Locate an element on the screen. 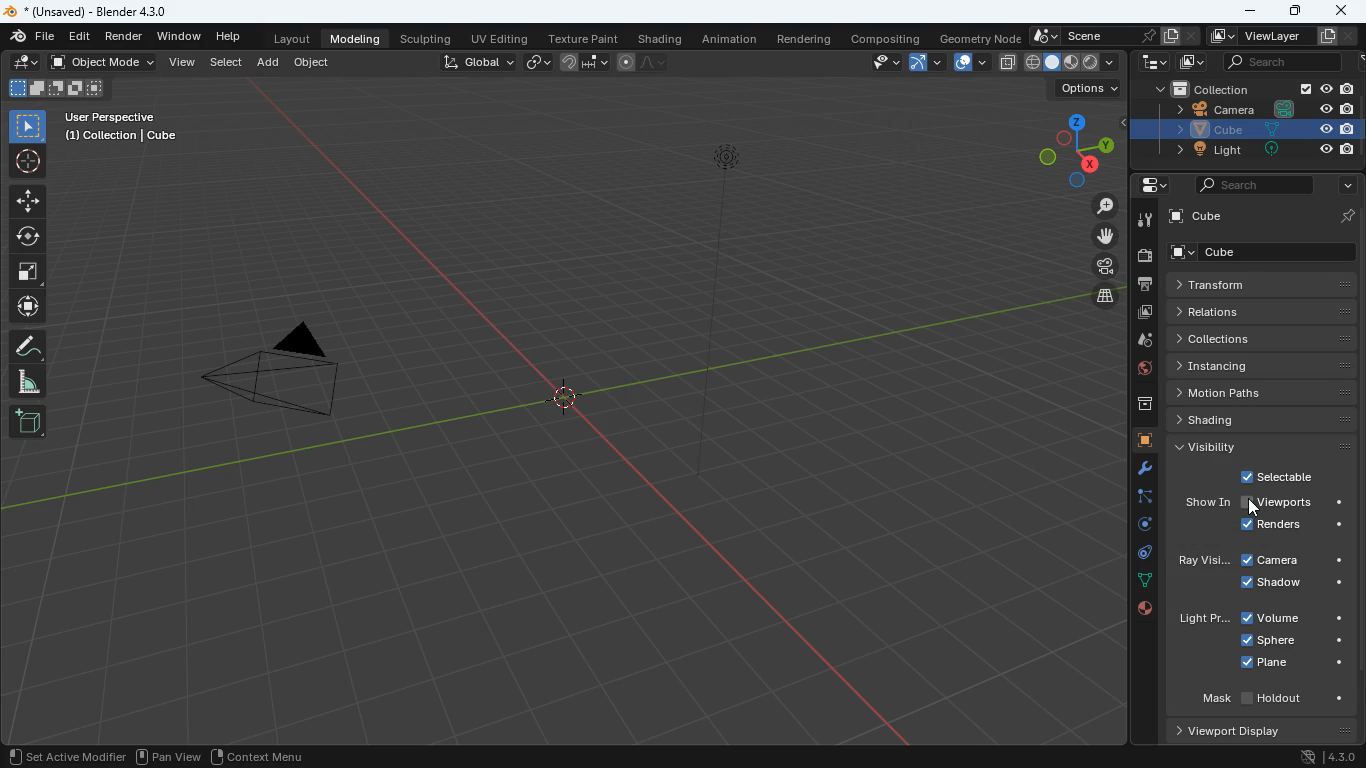 Image resolution: width=1366 pixels, height=768 pixels. settings is located at coordinates (1147, 187).